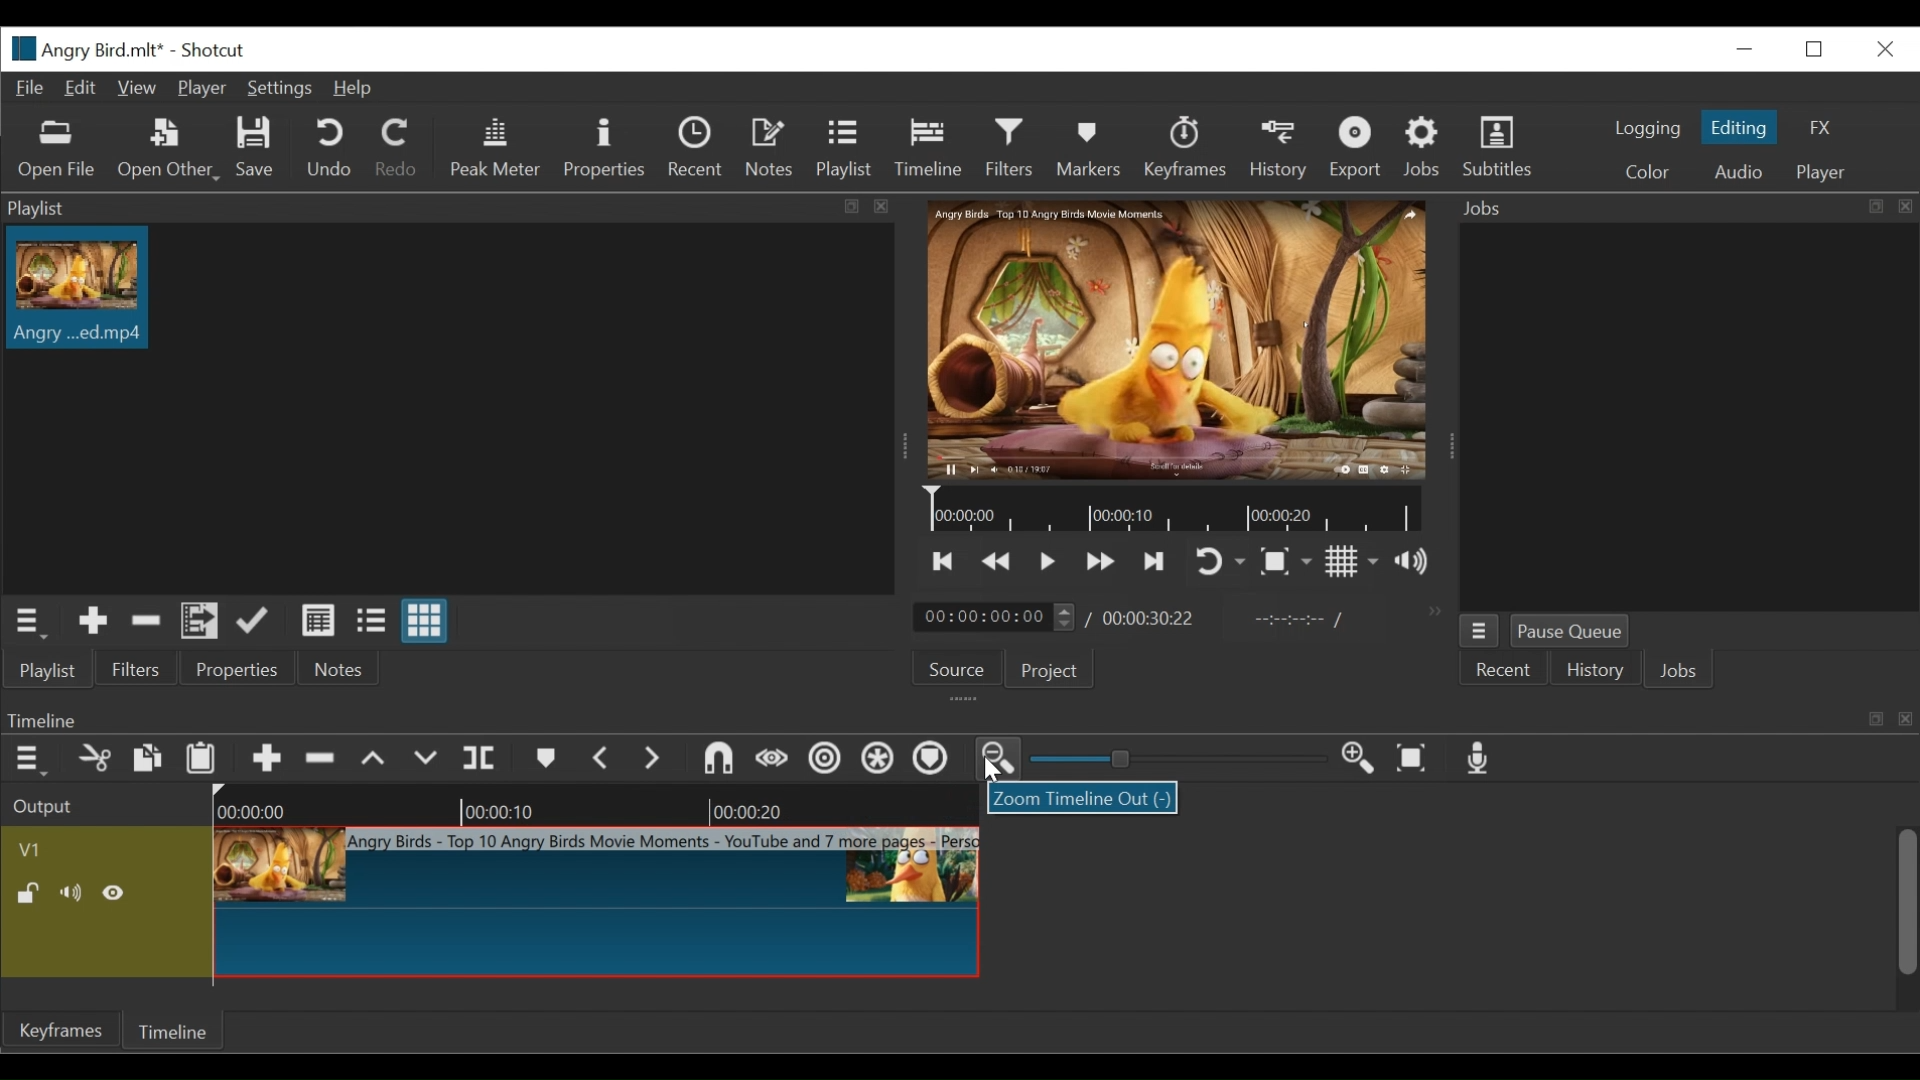 The image size is (1920, 1080). Describe the element at coordinates (1822, 174) in the screenshot. I see `Player` at that location.